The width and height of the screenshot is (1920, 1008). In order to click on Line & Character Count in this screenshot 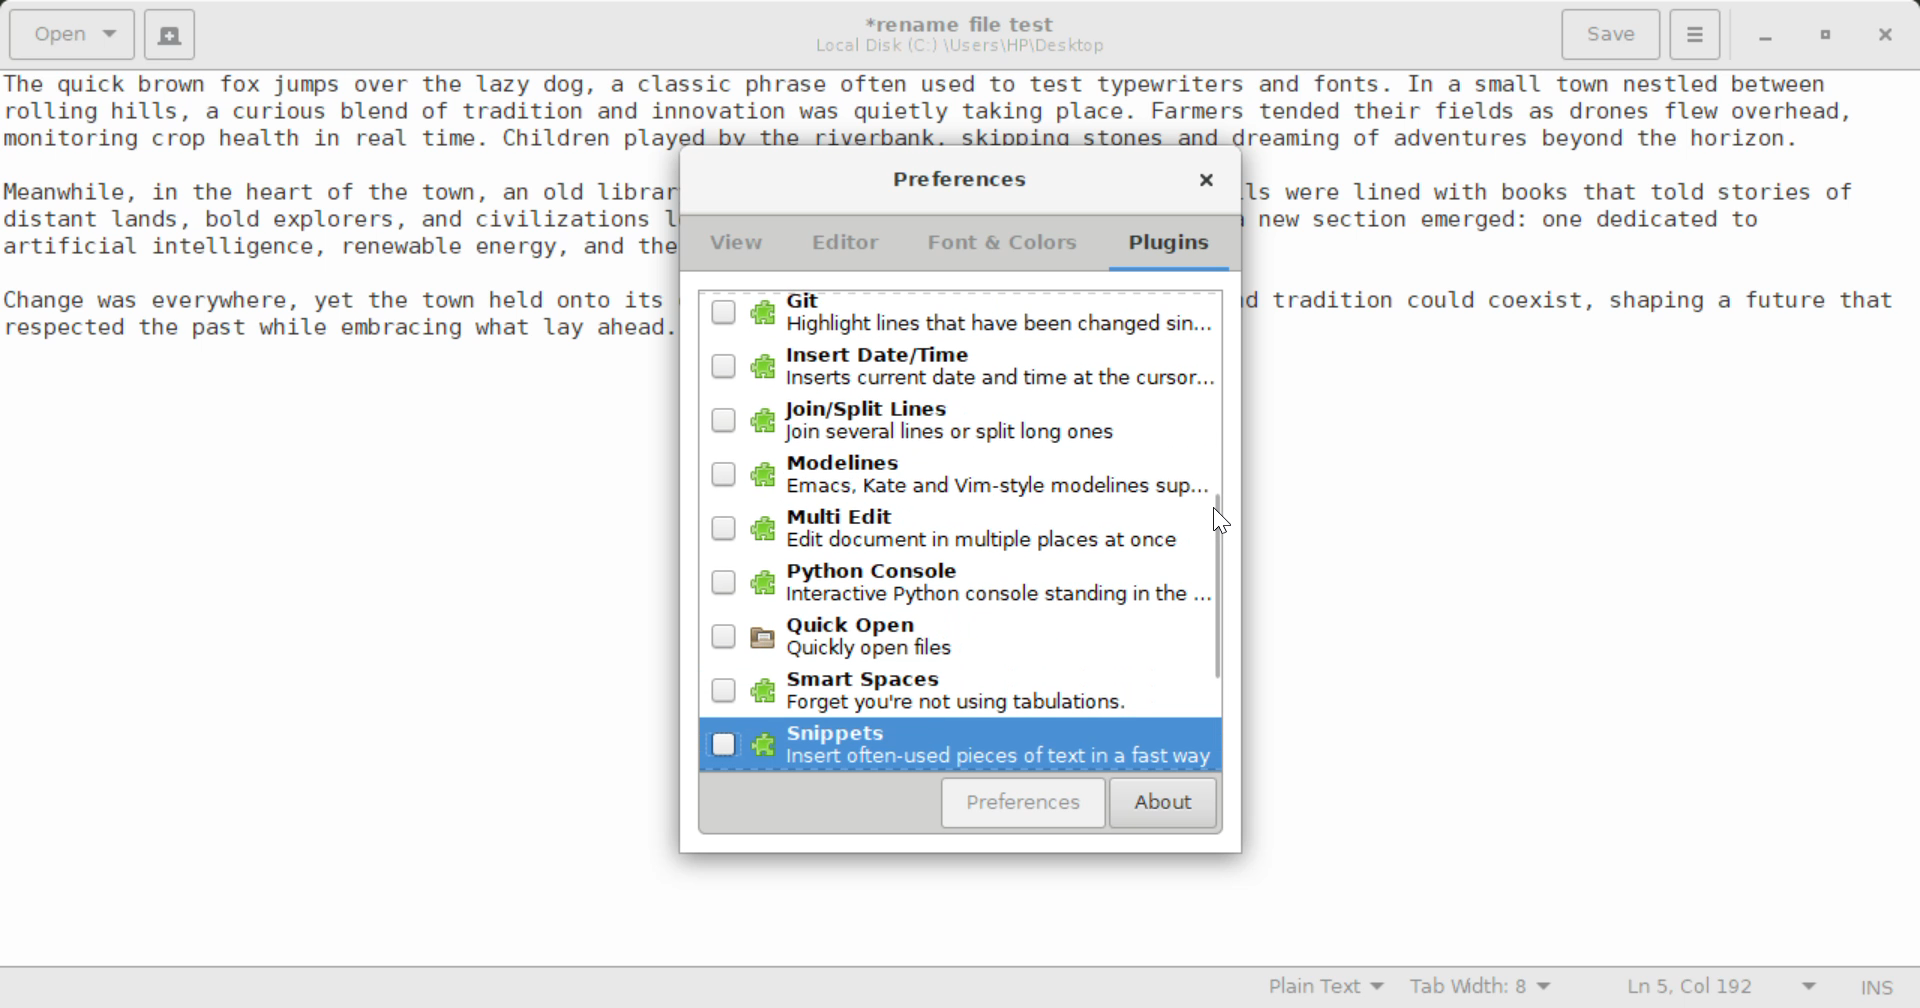, I will do `click(1722, 989)`.